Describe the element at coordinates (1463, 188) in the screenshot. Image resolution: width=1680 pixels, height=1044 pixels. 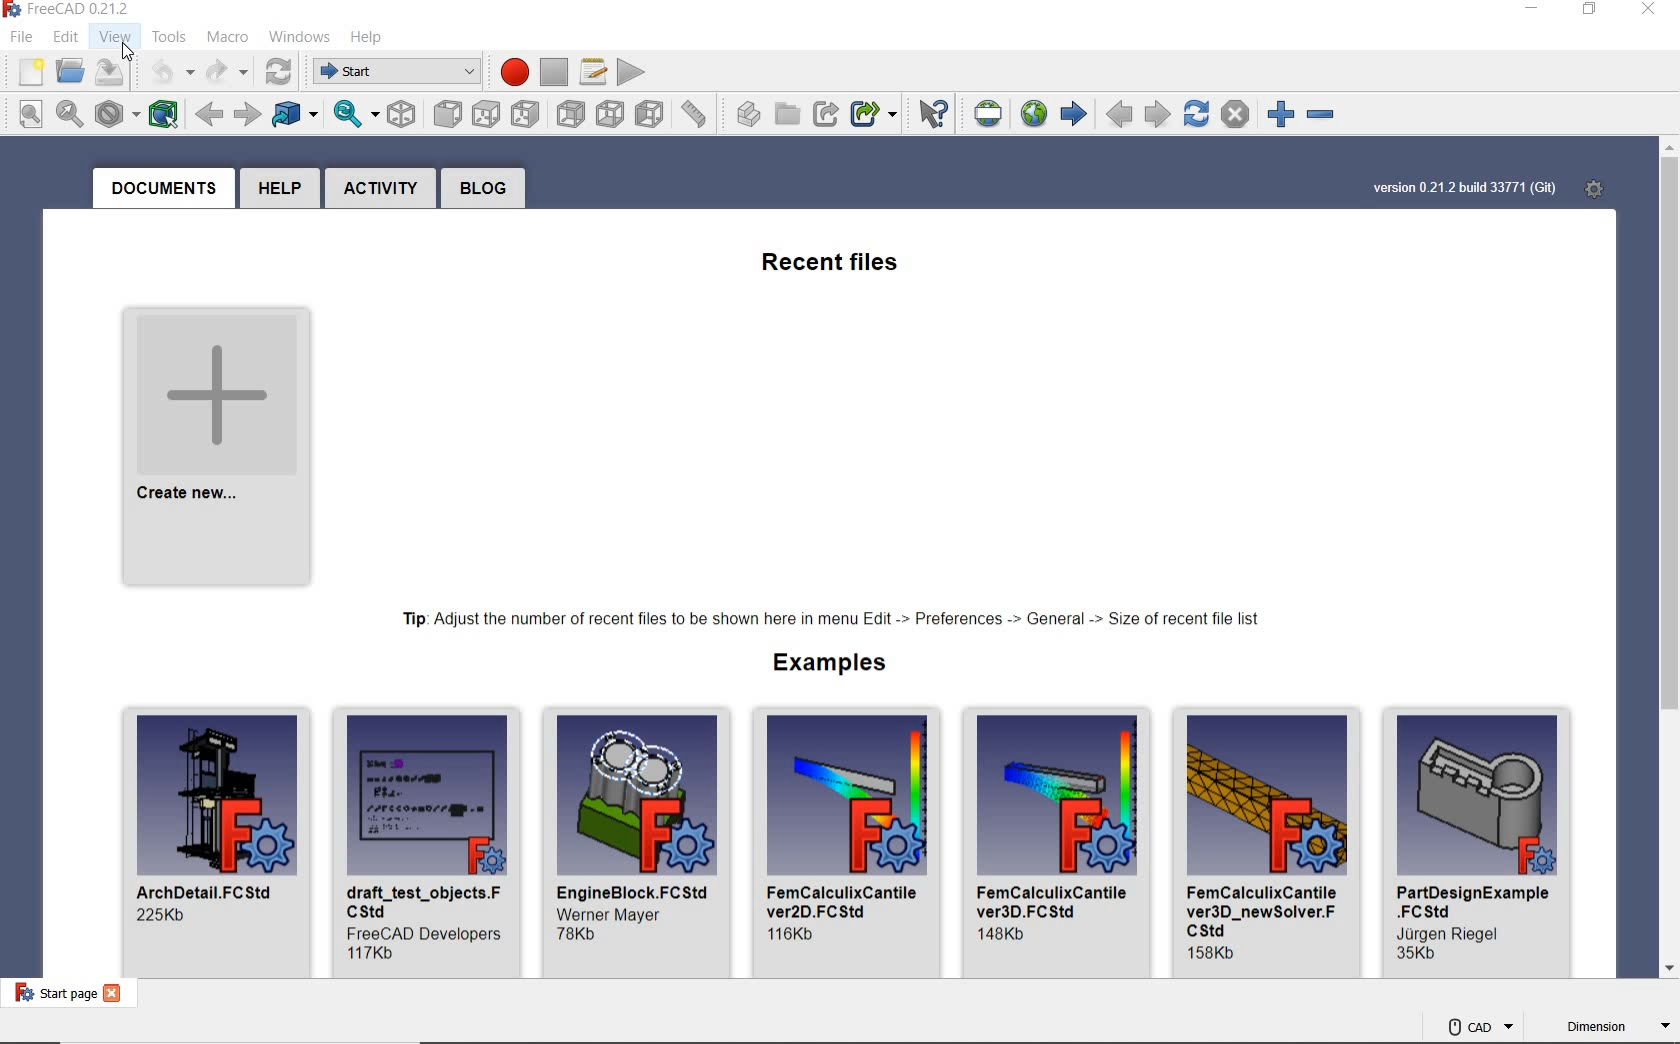
I see `system version info` at that location.